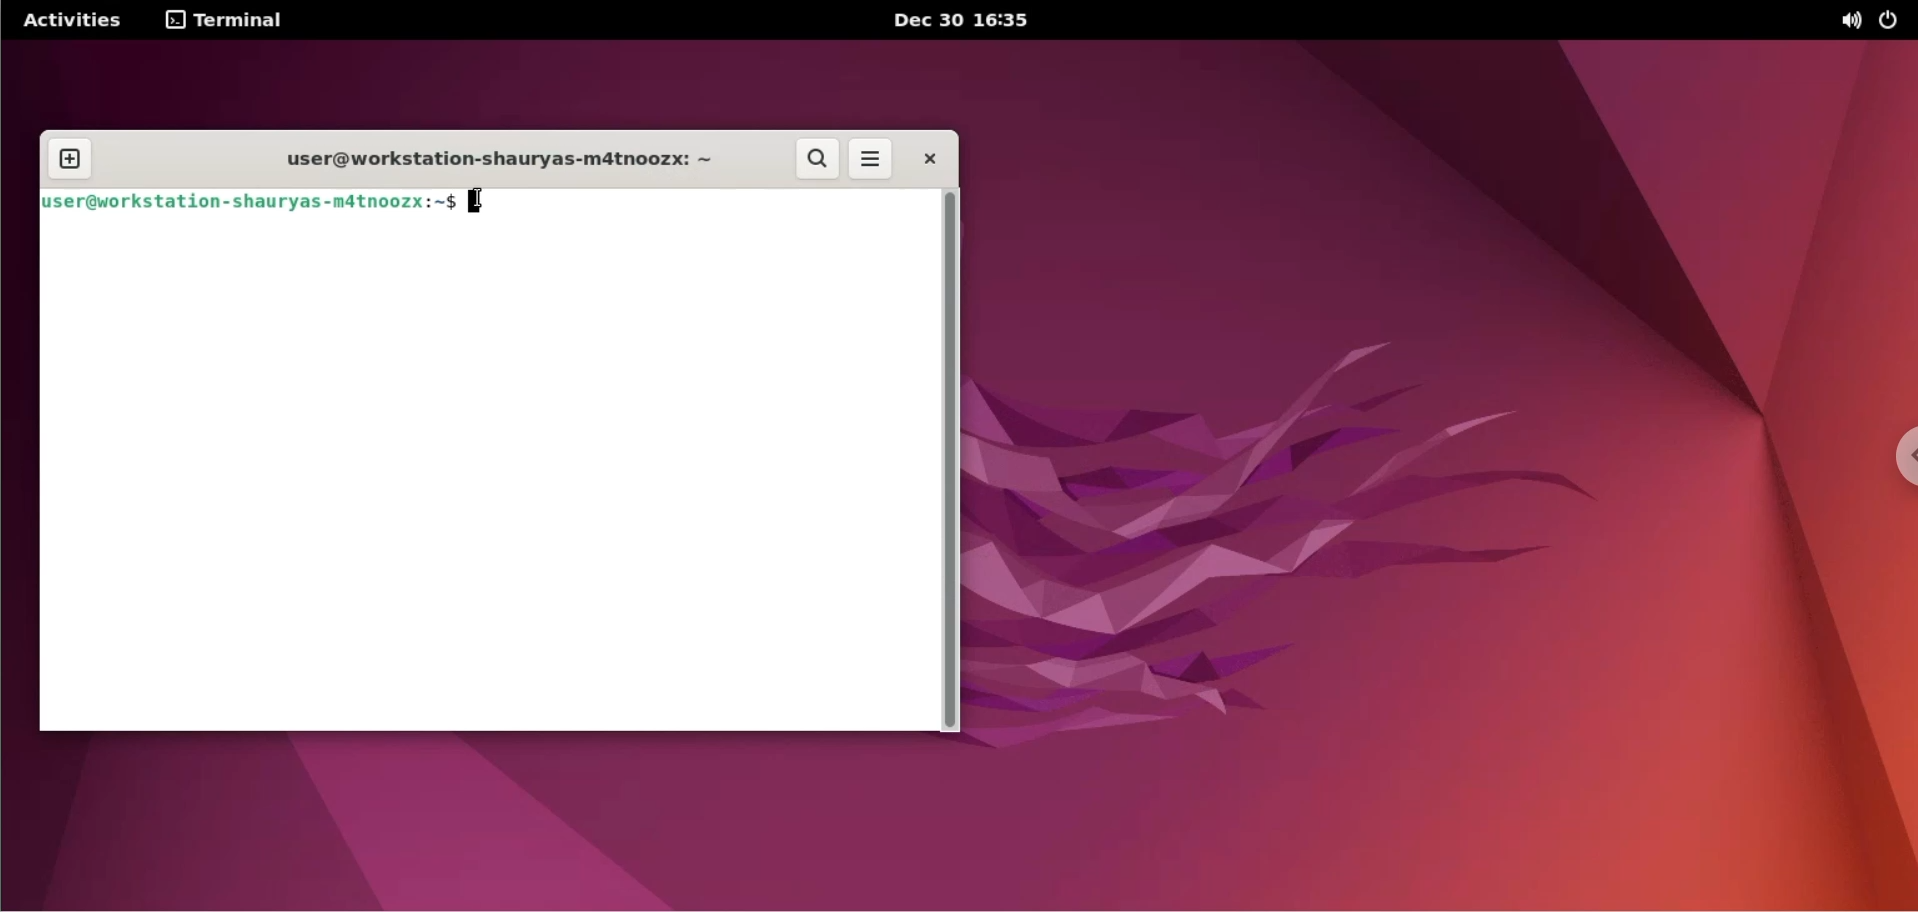 This screenshot has height=912, width=1918. Describe the element at coordinates (73, 20) in the screenshot. I see `activities` at that location.